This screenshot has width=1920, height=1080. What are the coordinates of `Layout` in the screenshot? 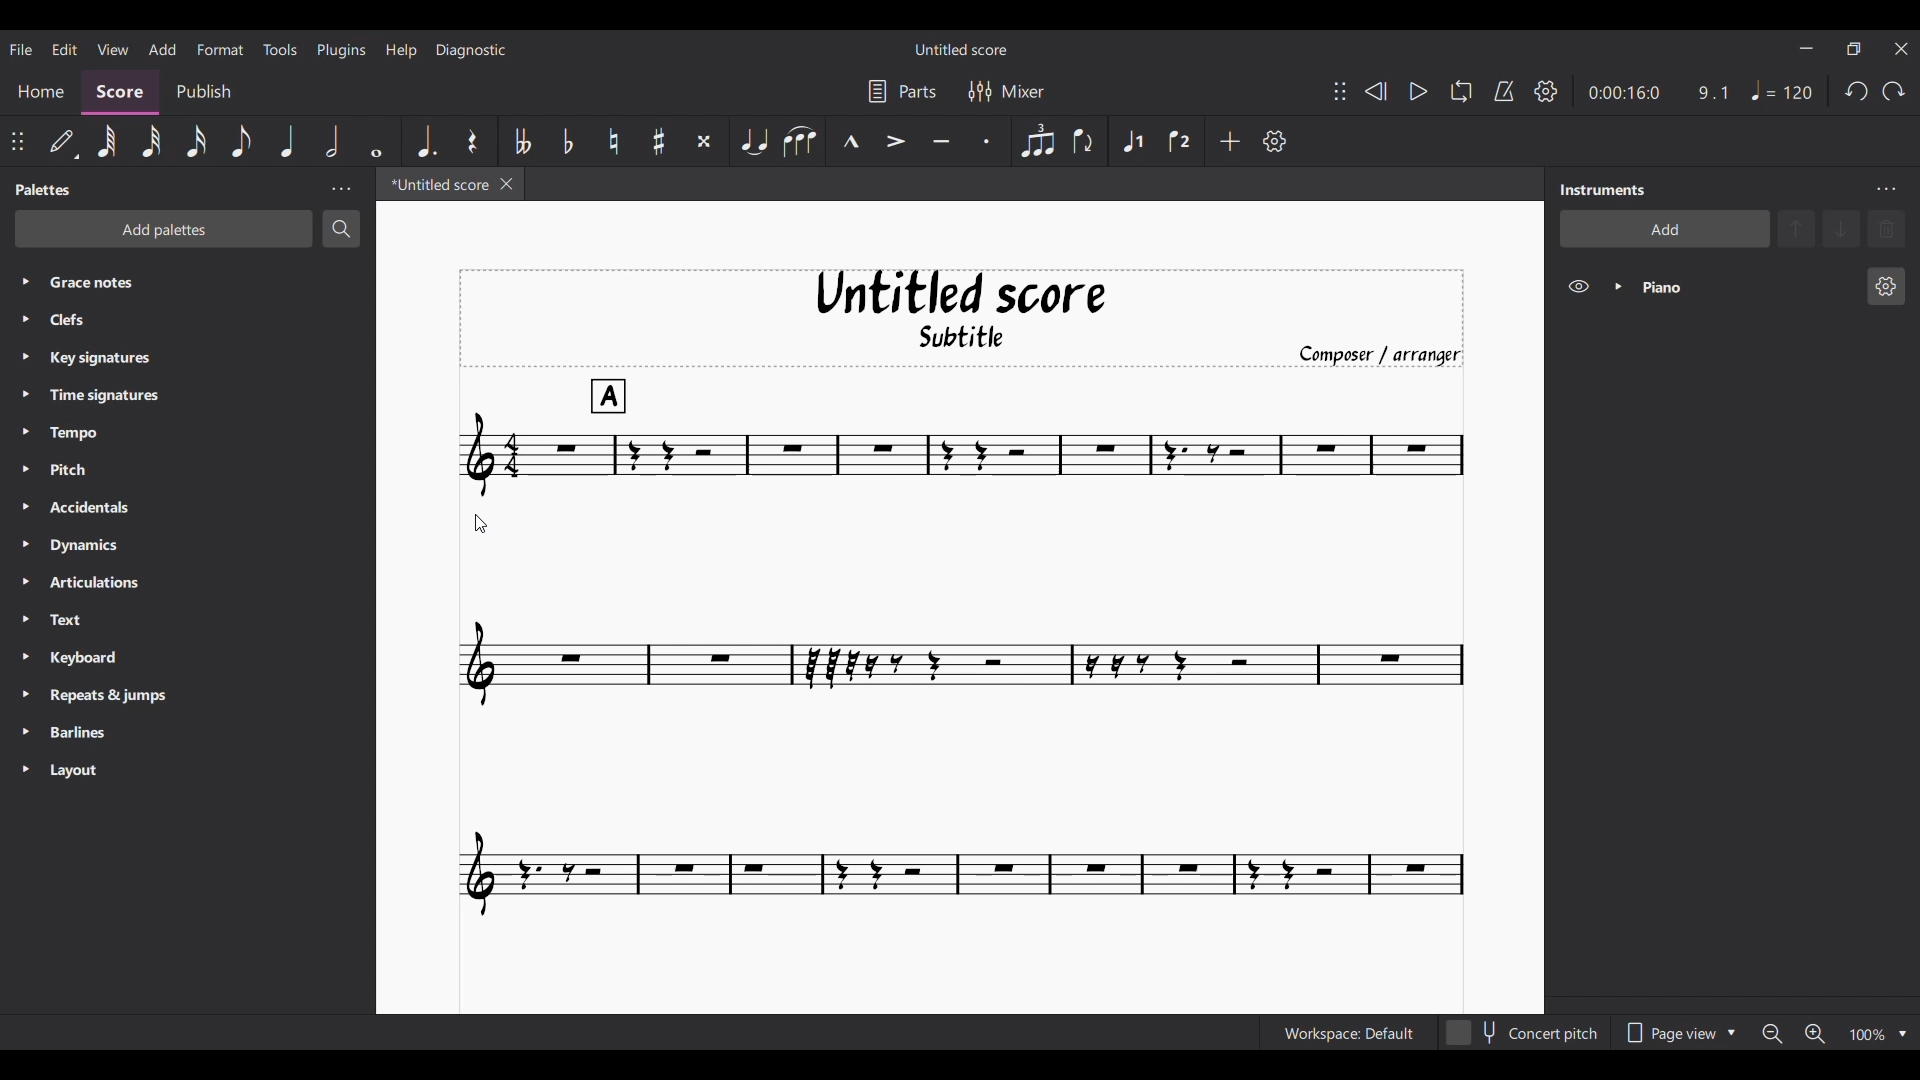 It's located at (104, 772).